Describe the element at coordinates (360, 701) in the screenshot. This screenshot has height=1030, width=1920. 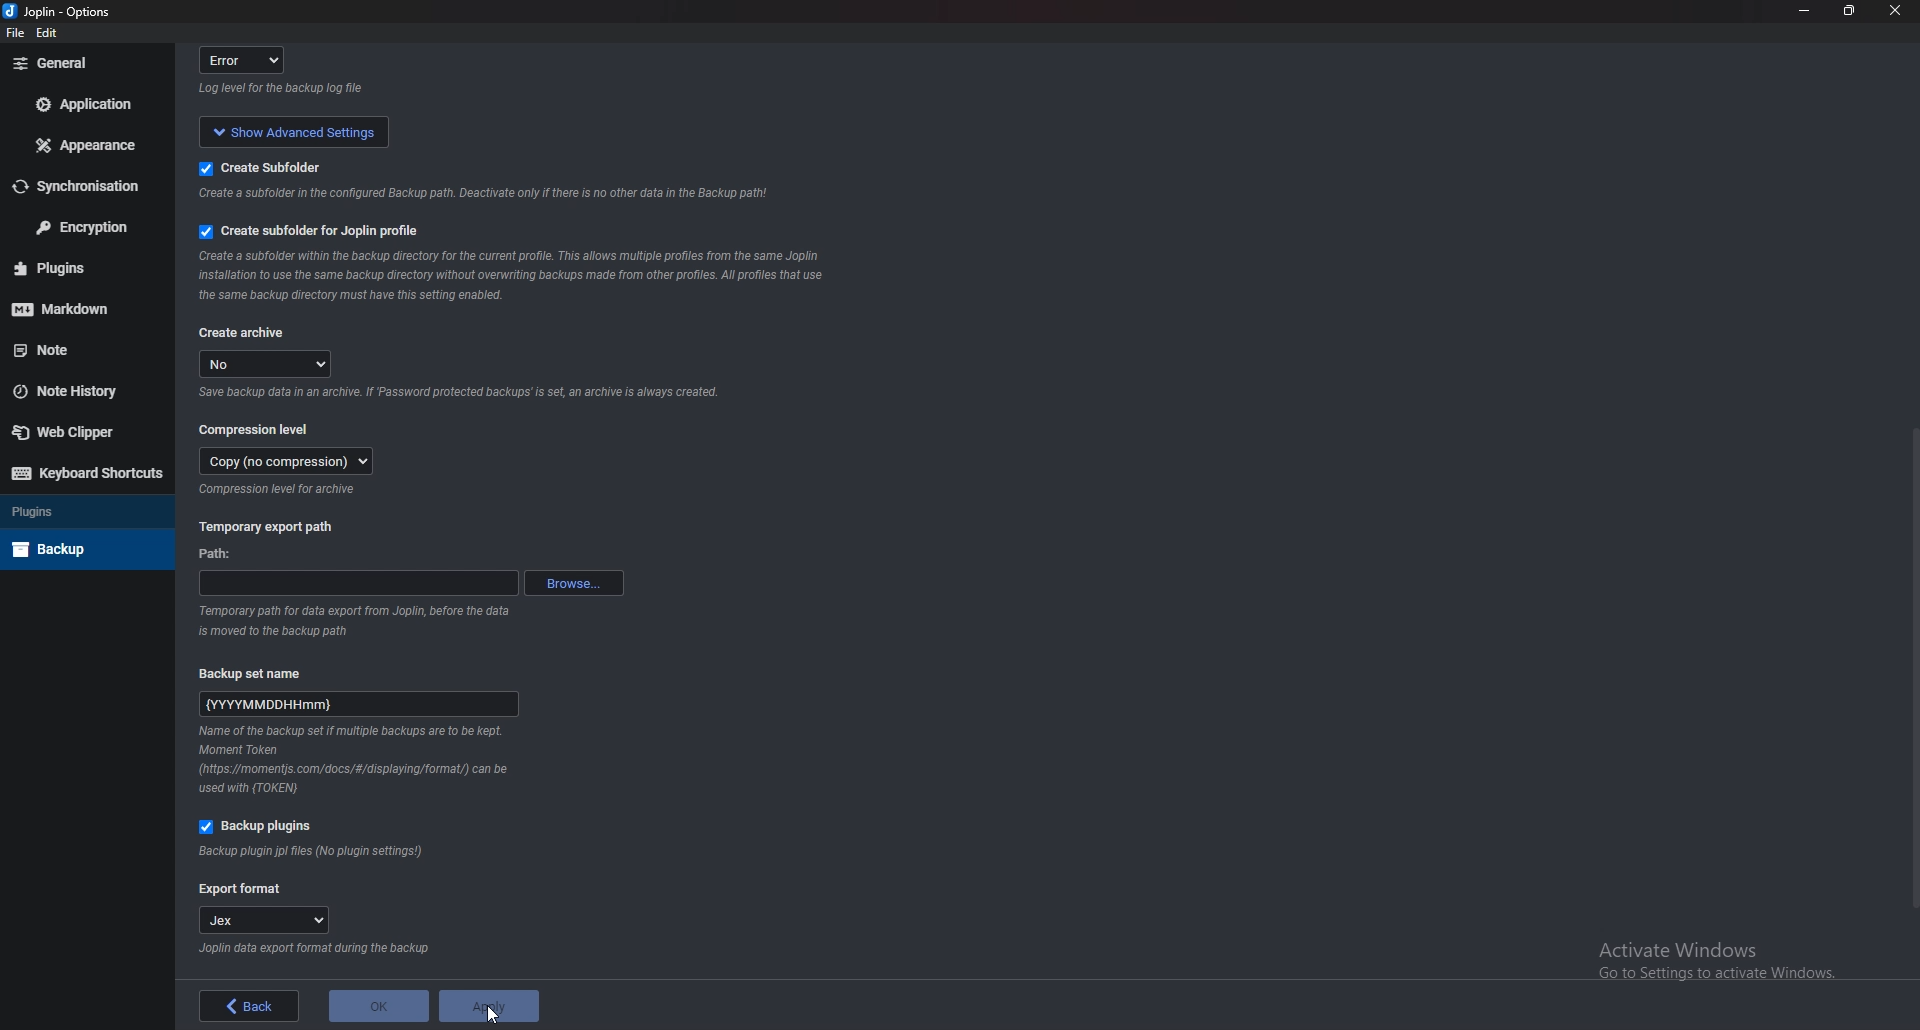
I see `name` at that location.